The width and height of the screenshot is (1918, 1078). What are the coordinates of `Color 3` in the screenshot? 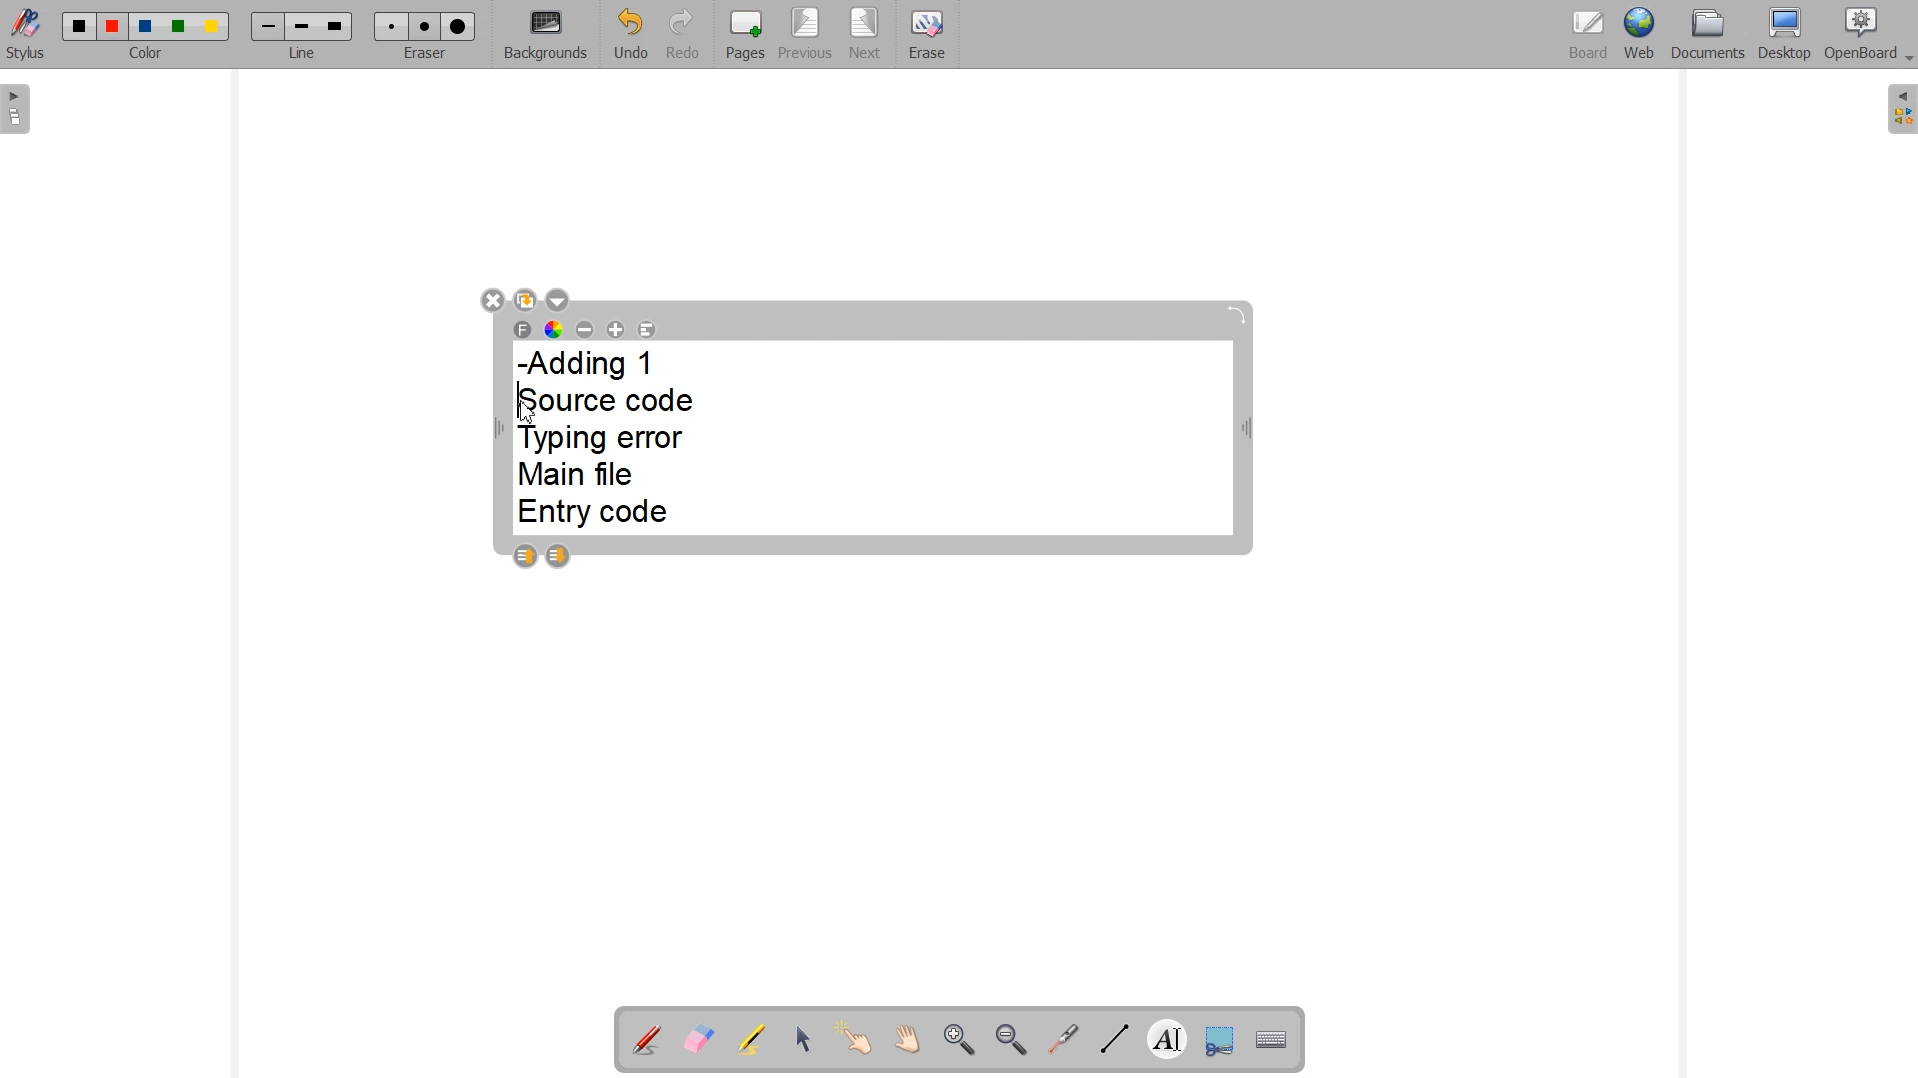 It's located at (145, 27).